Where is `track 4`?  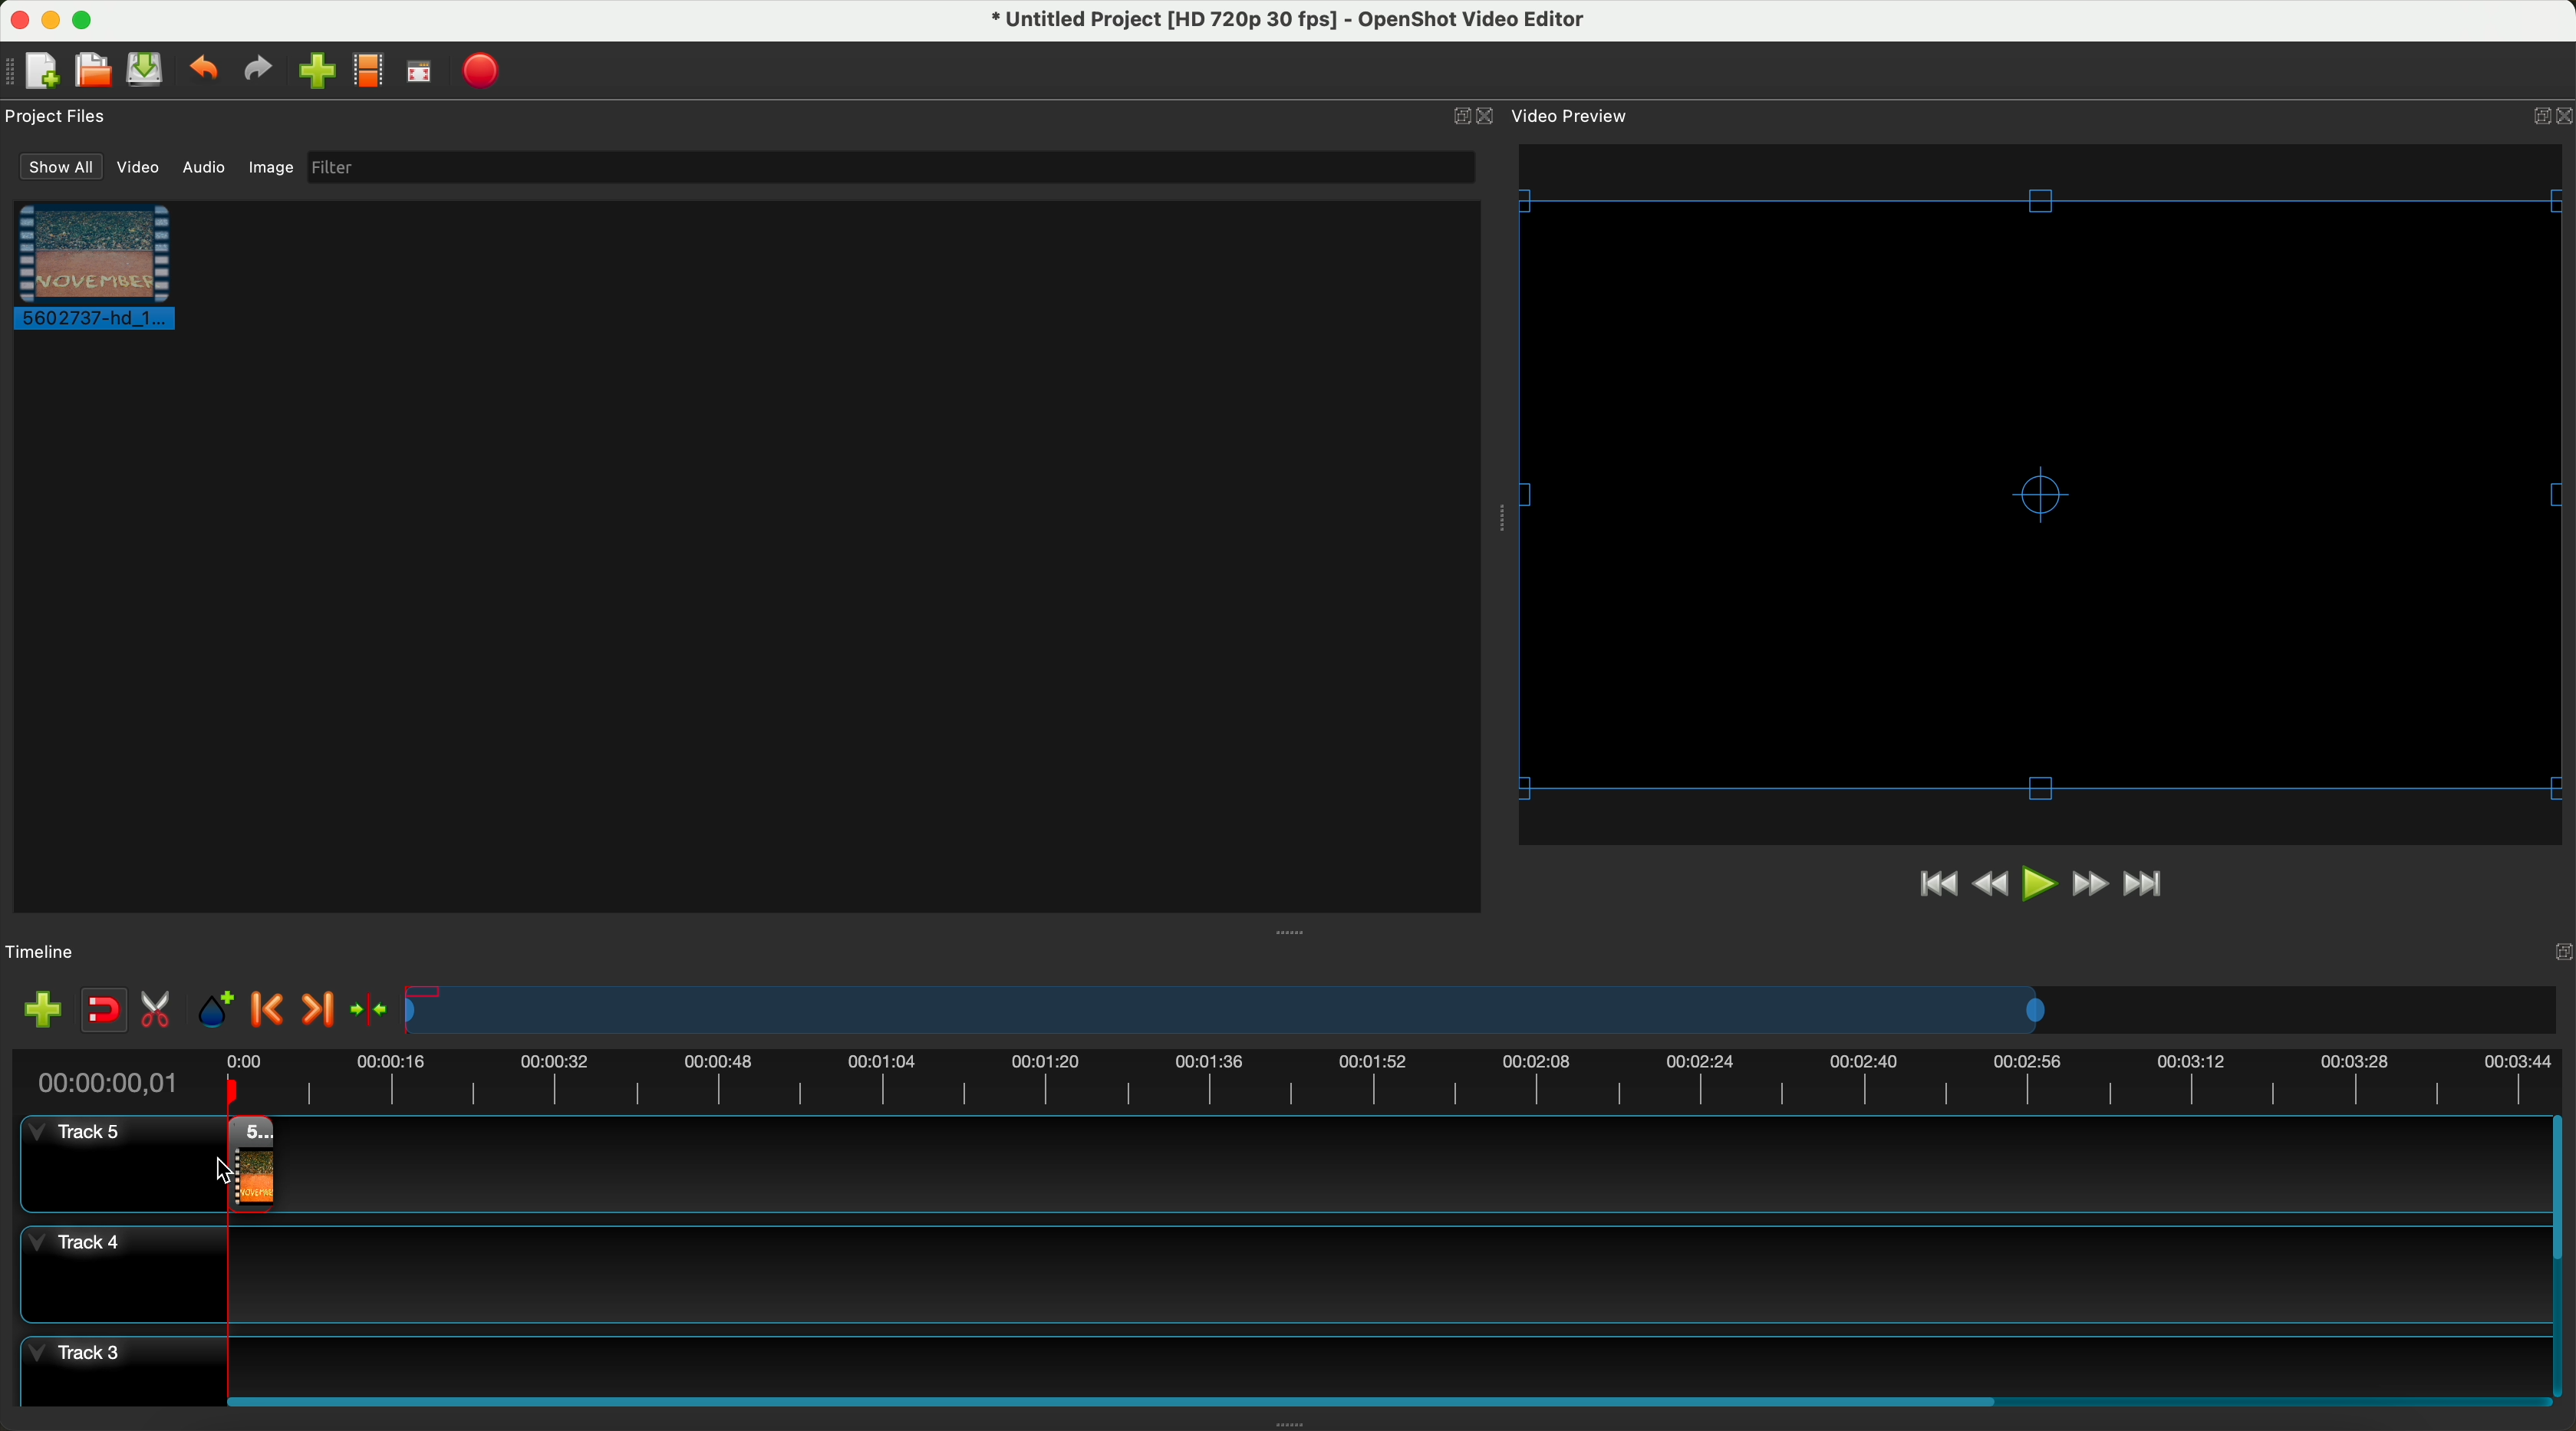 track 4 is located at coordinates (1277, 1277).